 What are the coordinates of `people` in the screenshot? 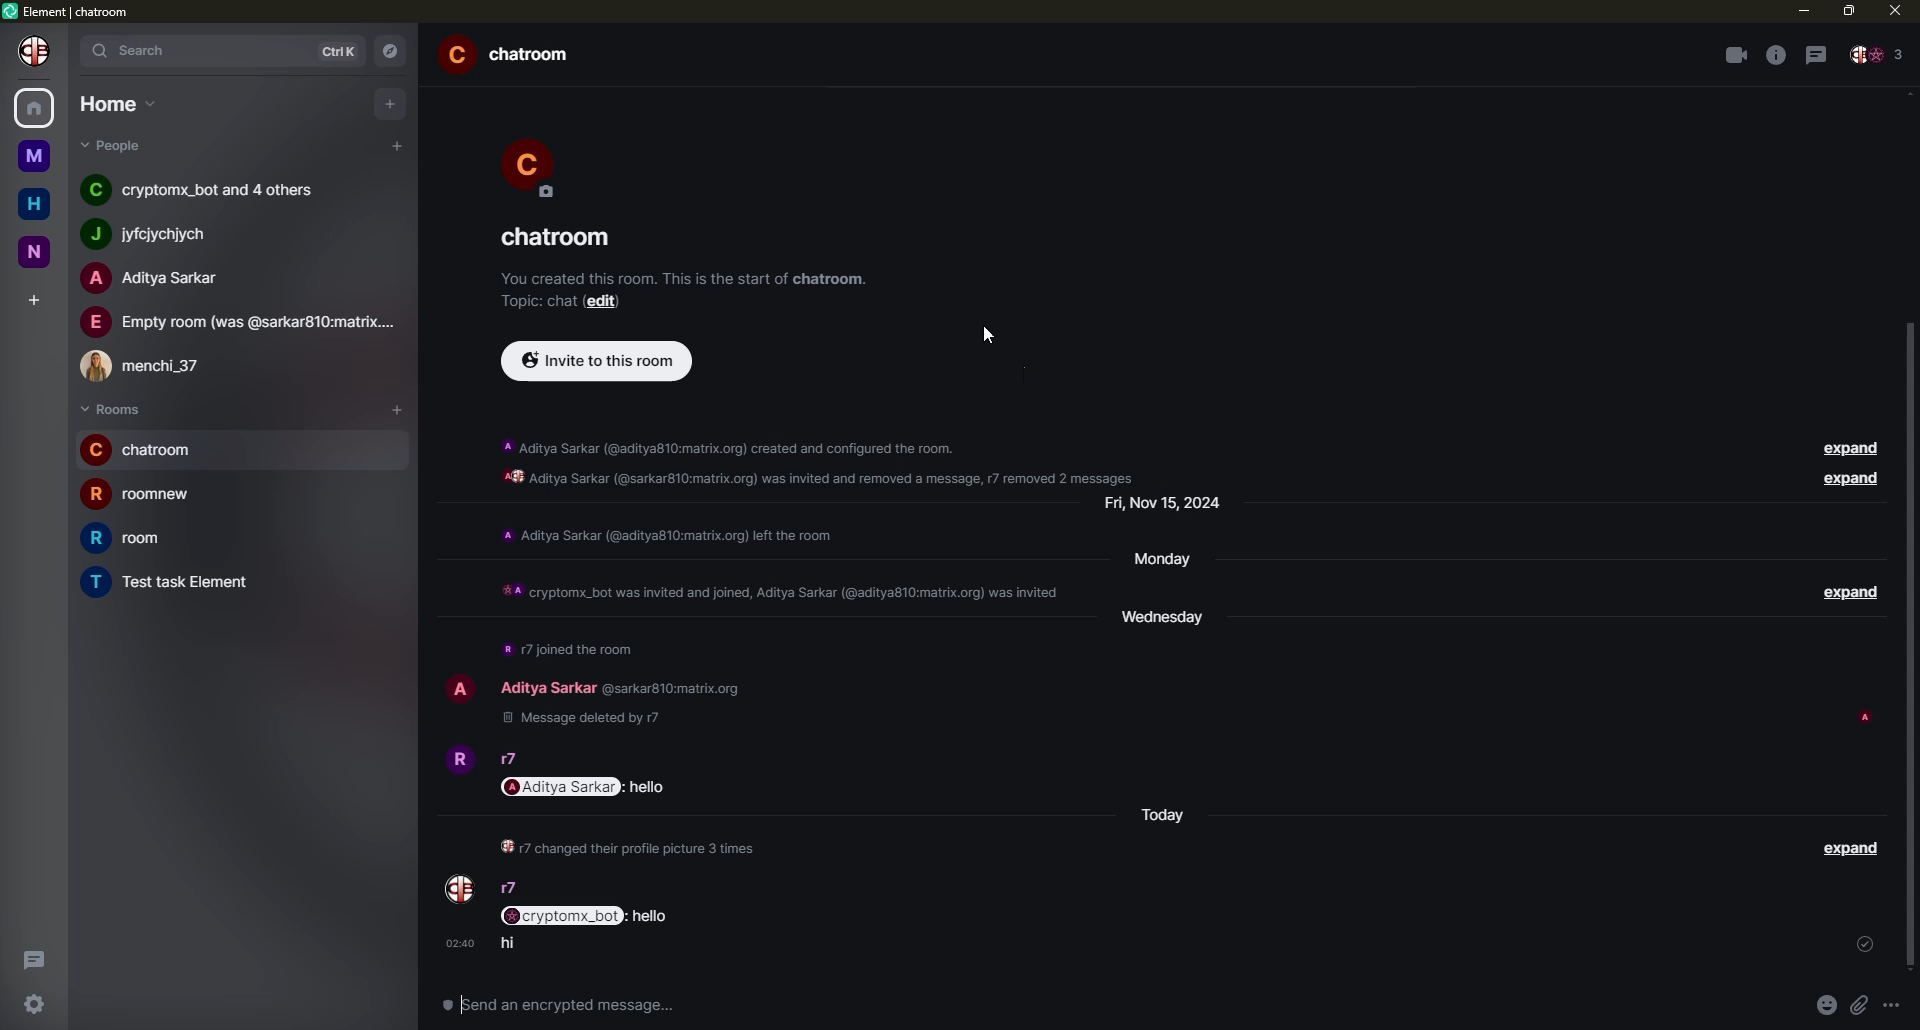 It's located at (238, 322).